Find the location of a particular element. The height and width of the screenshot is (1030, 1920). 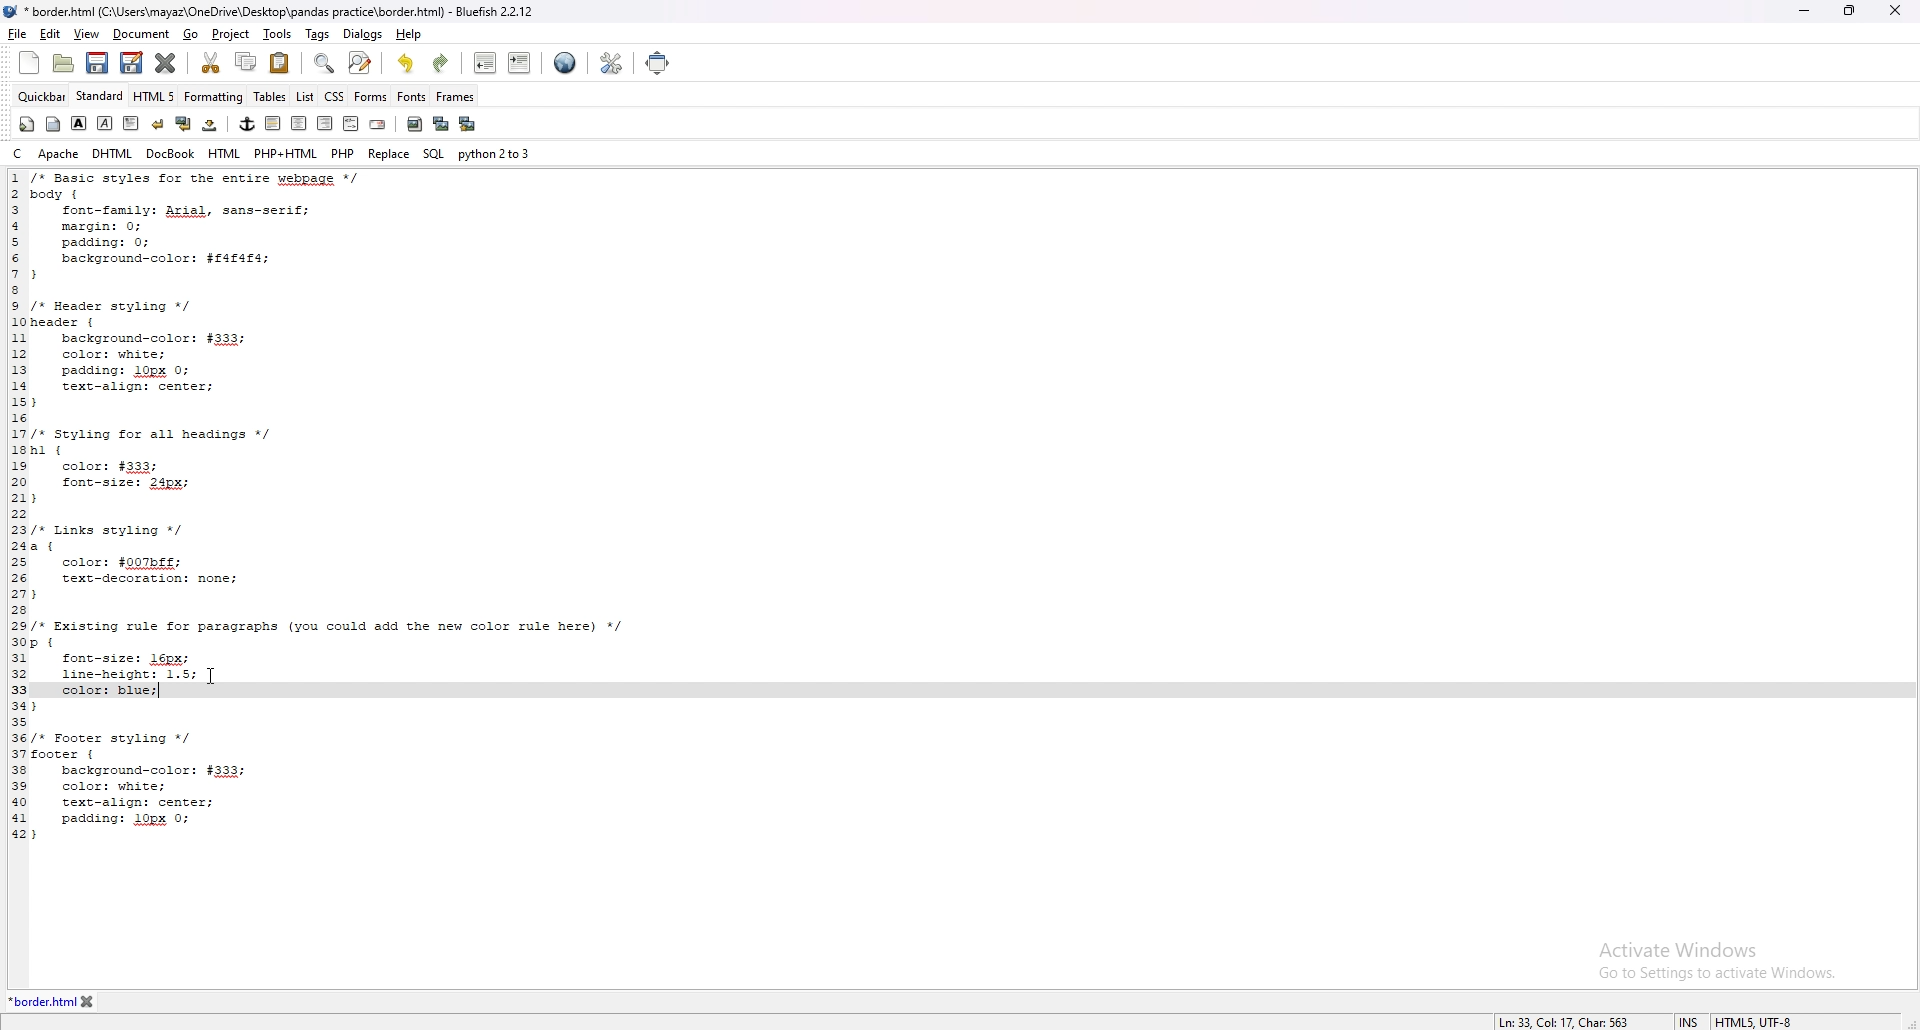

paste is located at coordinates (280, 62).